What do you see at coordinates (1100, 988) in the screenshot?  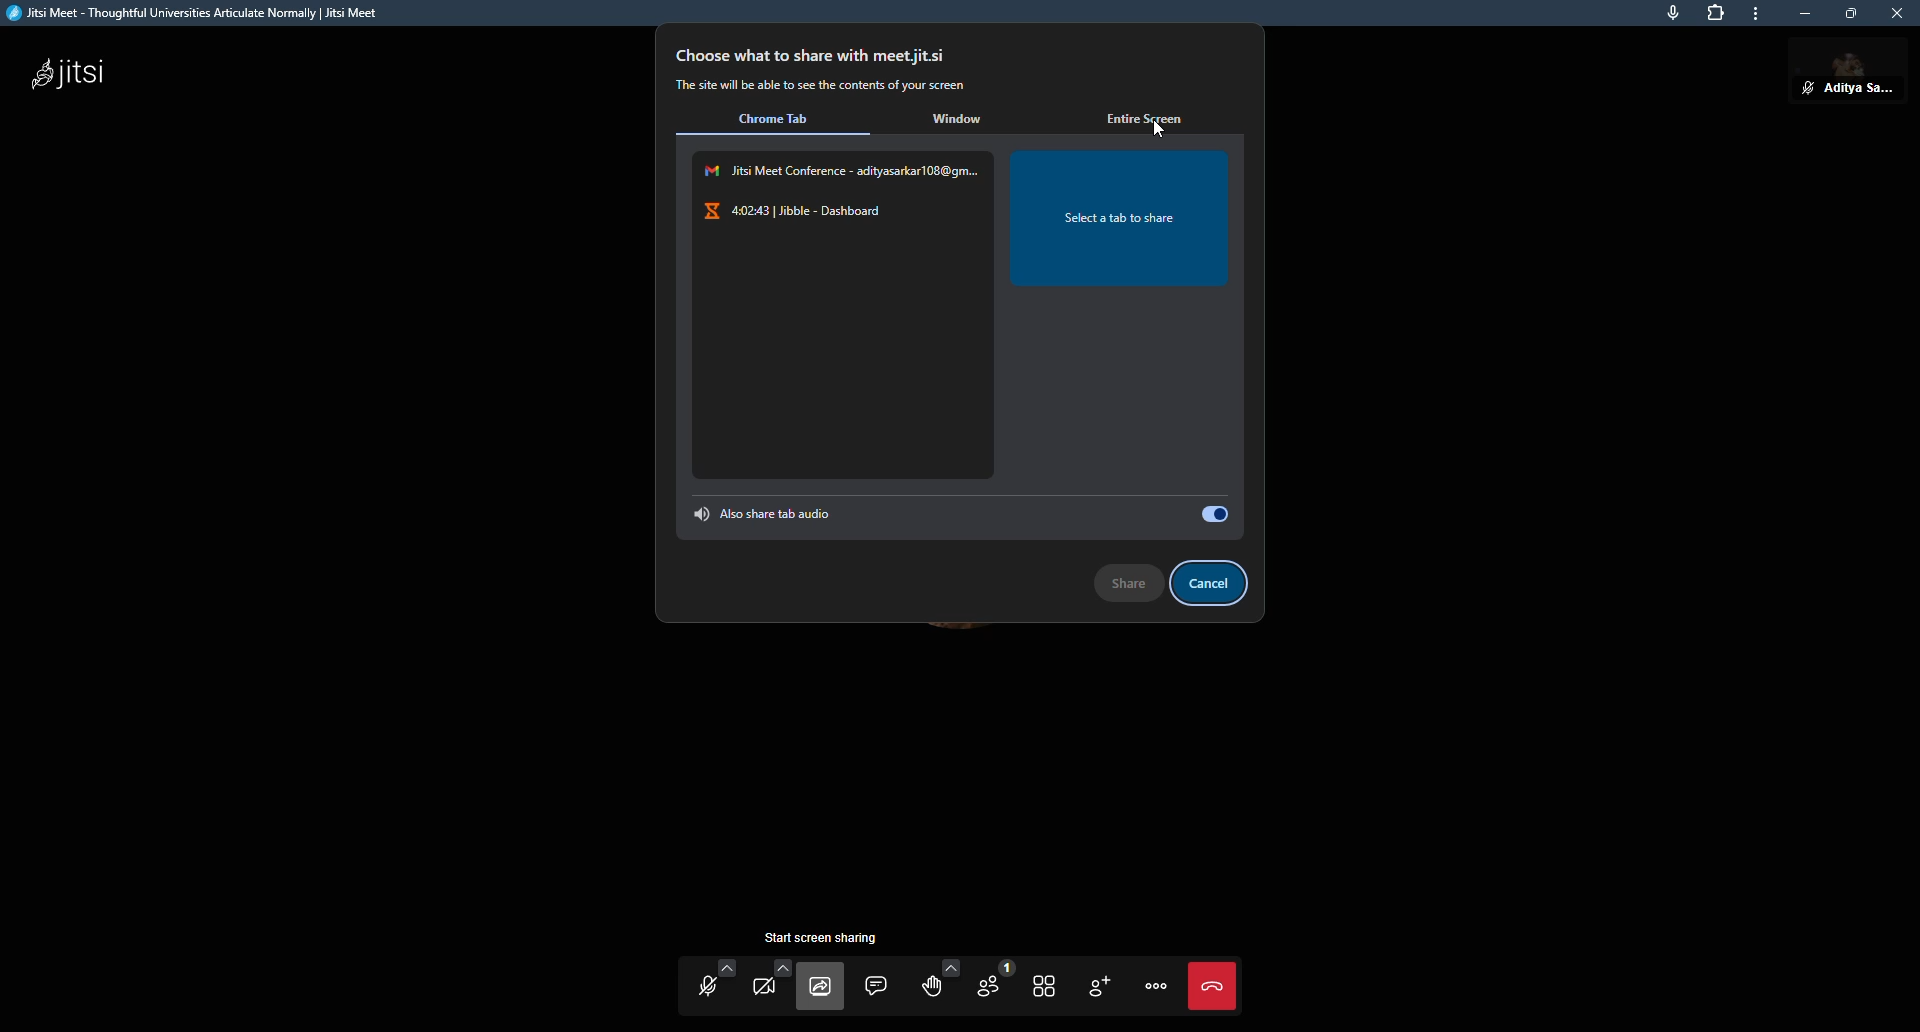 I see `invite people` at bounding box center [1100, 988].